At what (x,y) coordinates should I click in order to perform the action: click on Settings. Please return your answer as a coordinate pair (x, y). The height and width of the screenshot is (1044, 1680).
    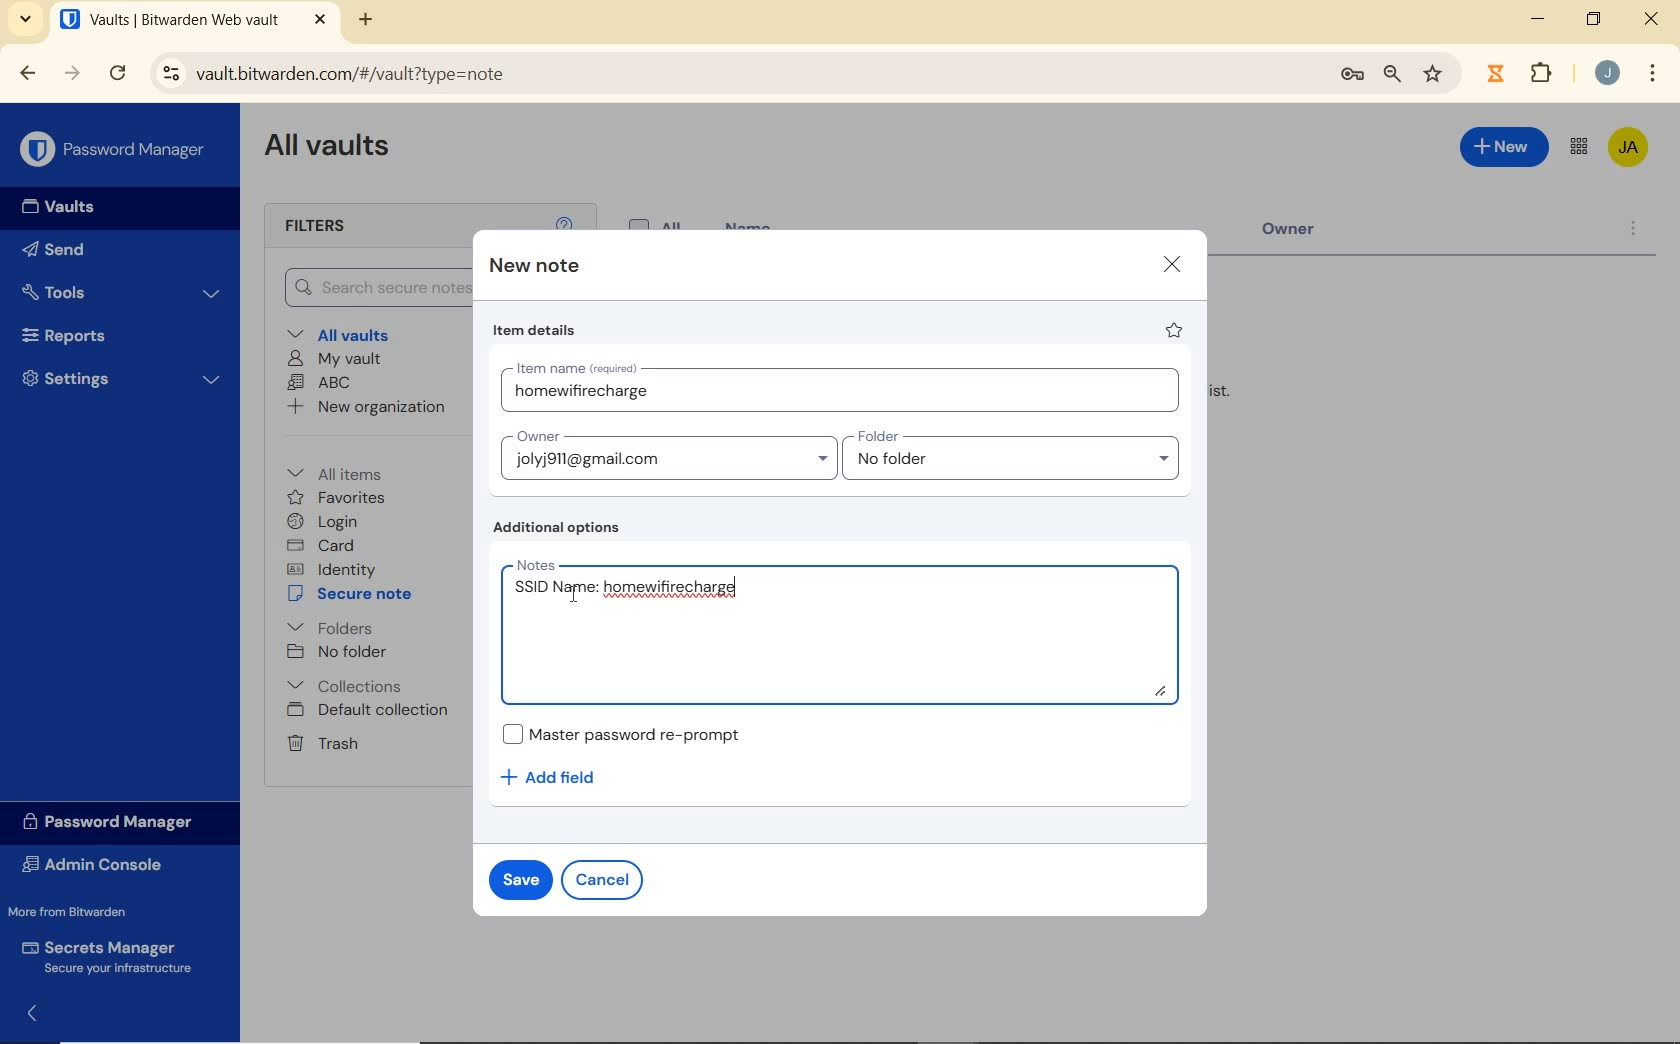
    Looking at the image, I should click on (119, 378).